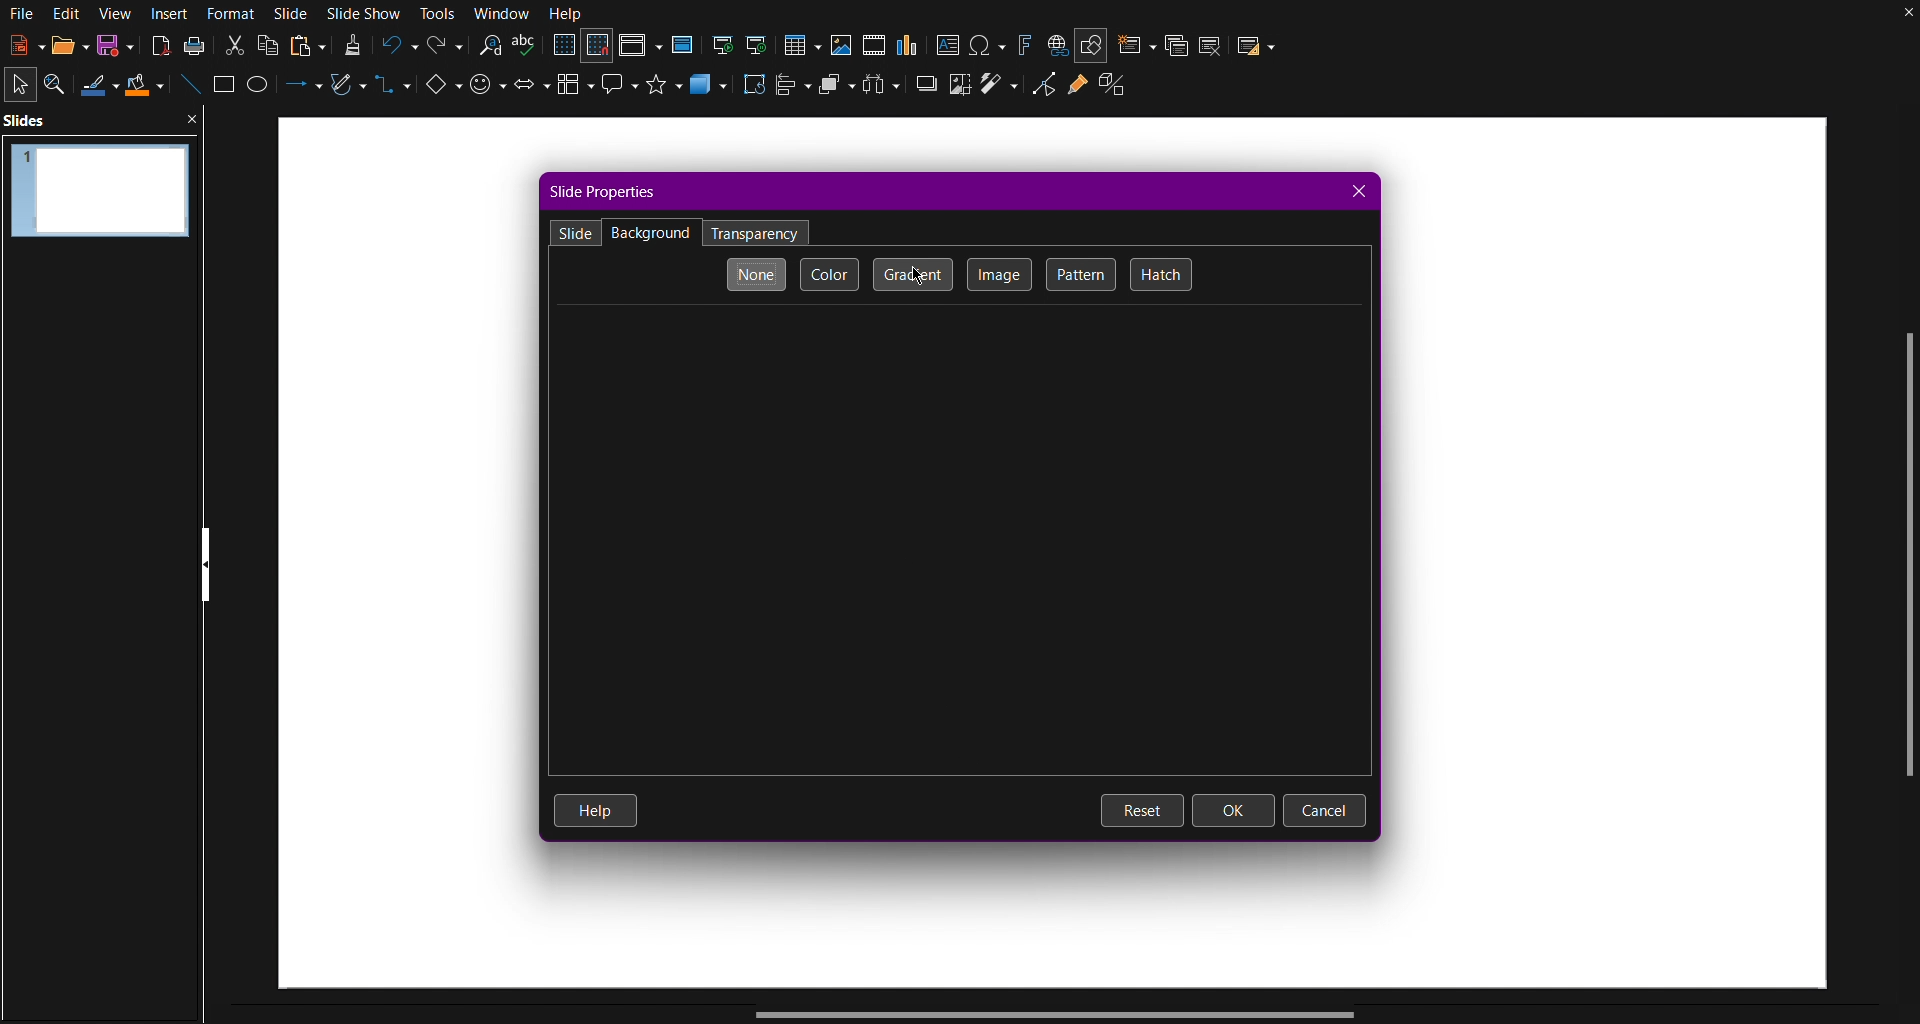 The width and height of the screenshot is (1920, 1024). What do you see at coordinates (756, 231) in the screenshot?
I see `Transparency` at bounding box center [756, 231].